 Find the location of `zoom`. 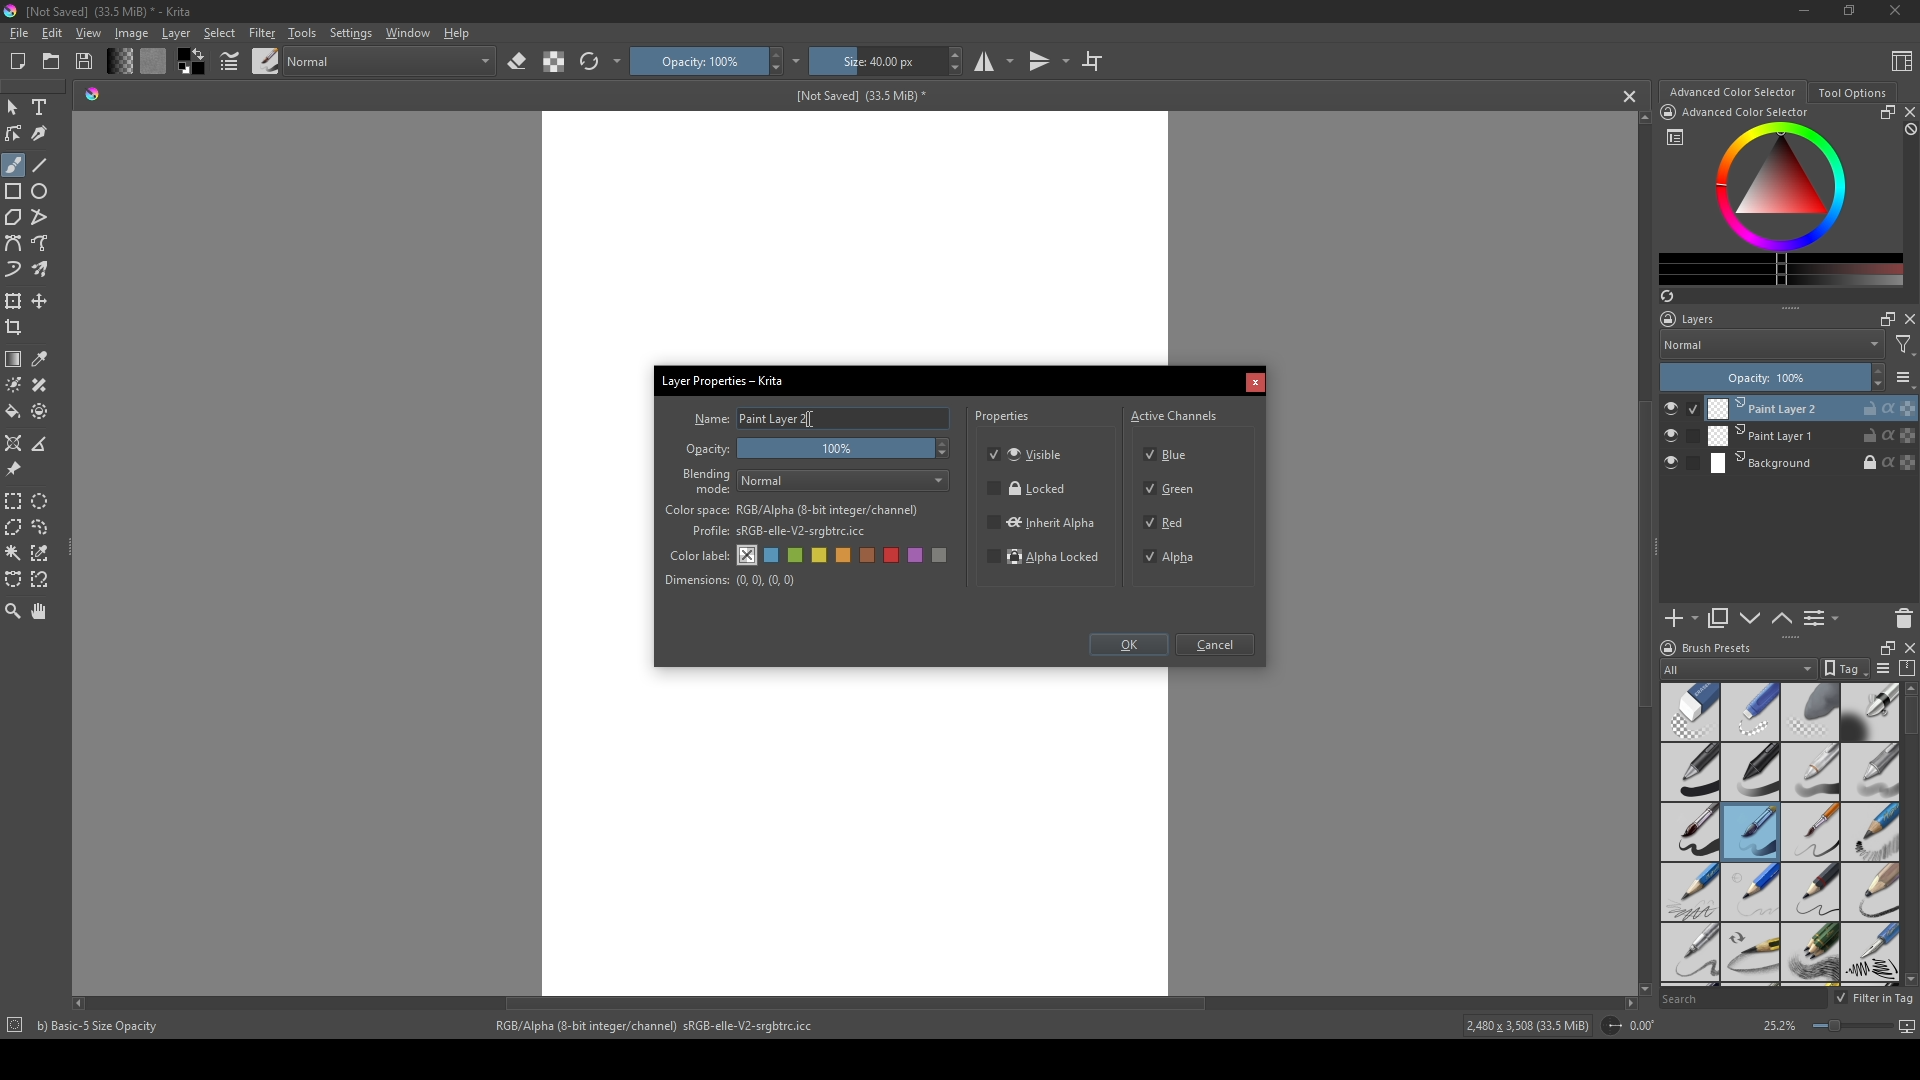

zoom is located at coordinates (13, 610).